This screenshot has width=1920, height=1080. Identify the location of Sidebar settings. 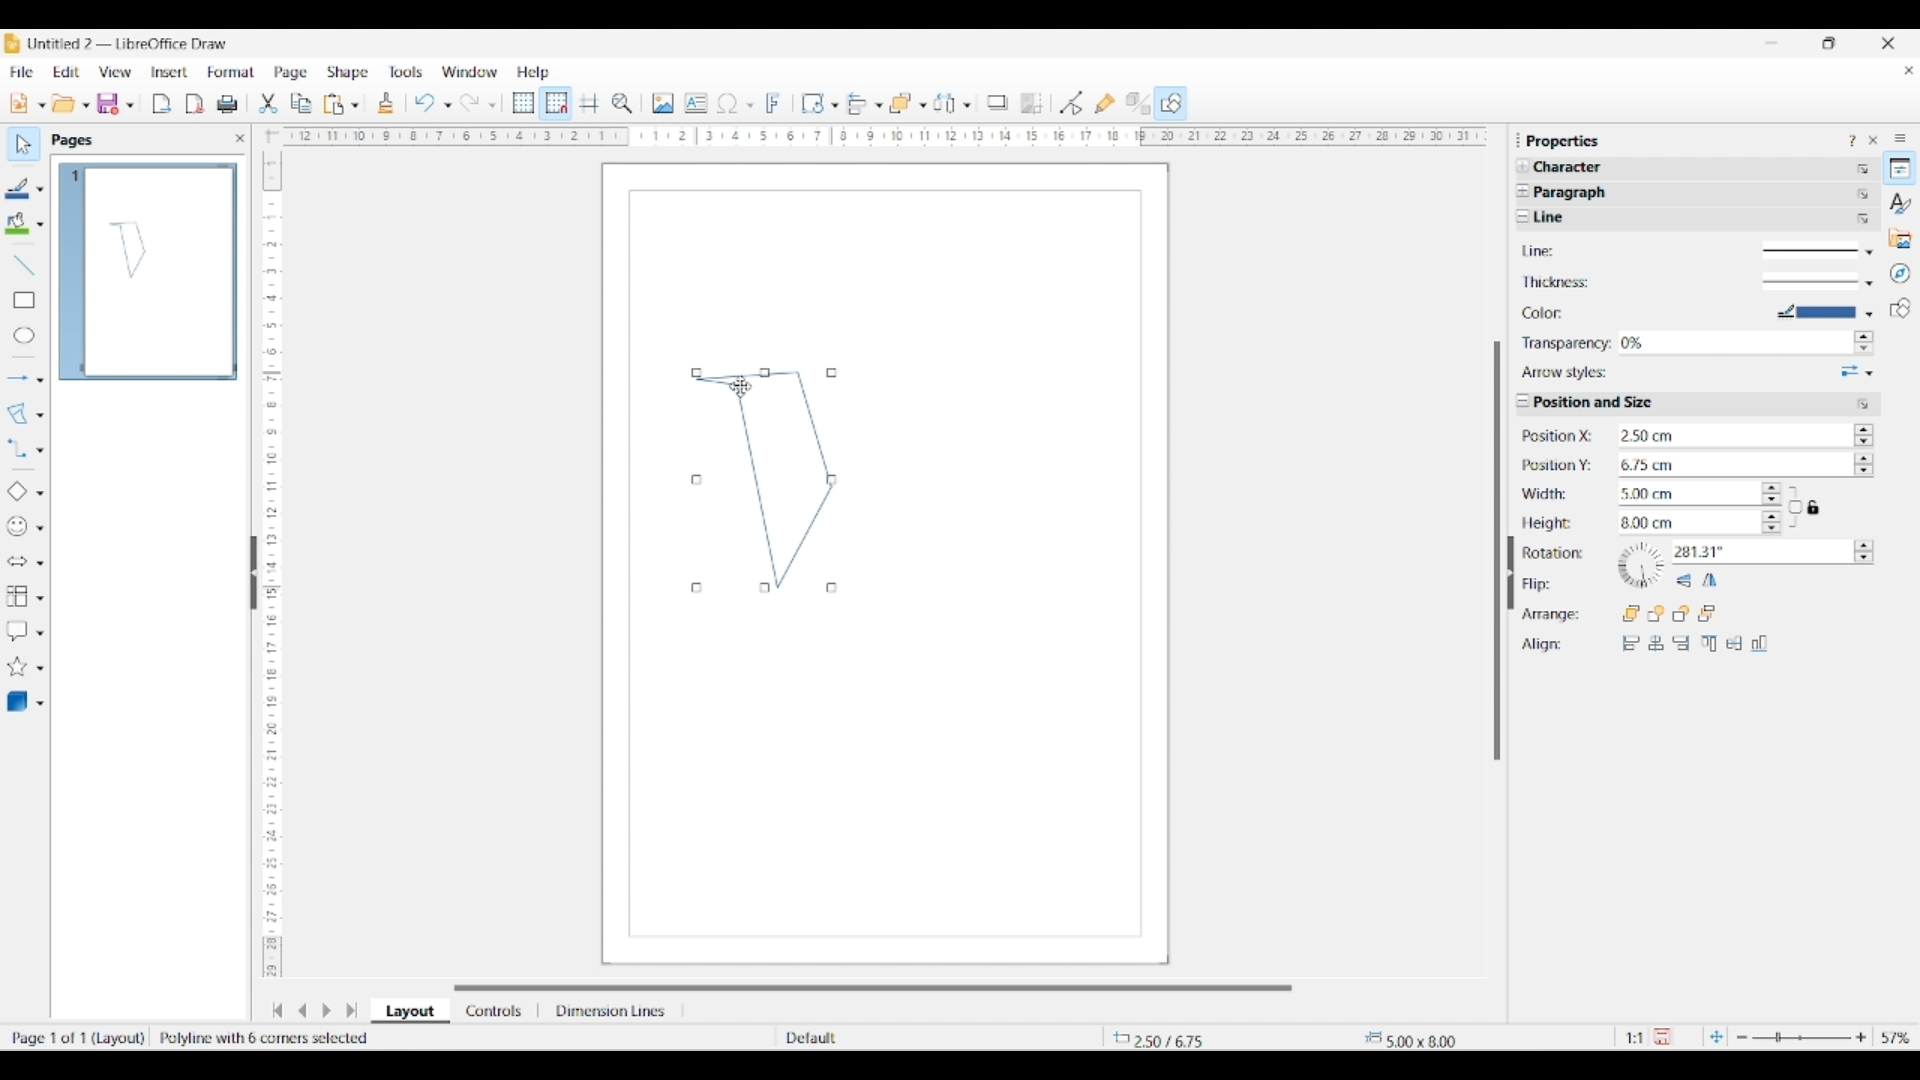
(1900, 137).